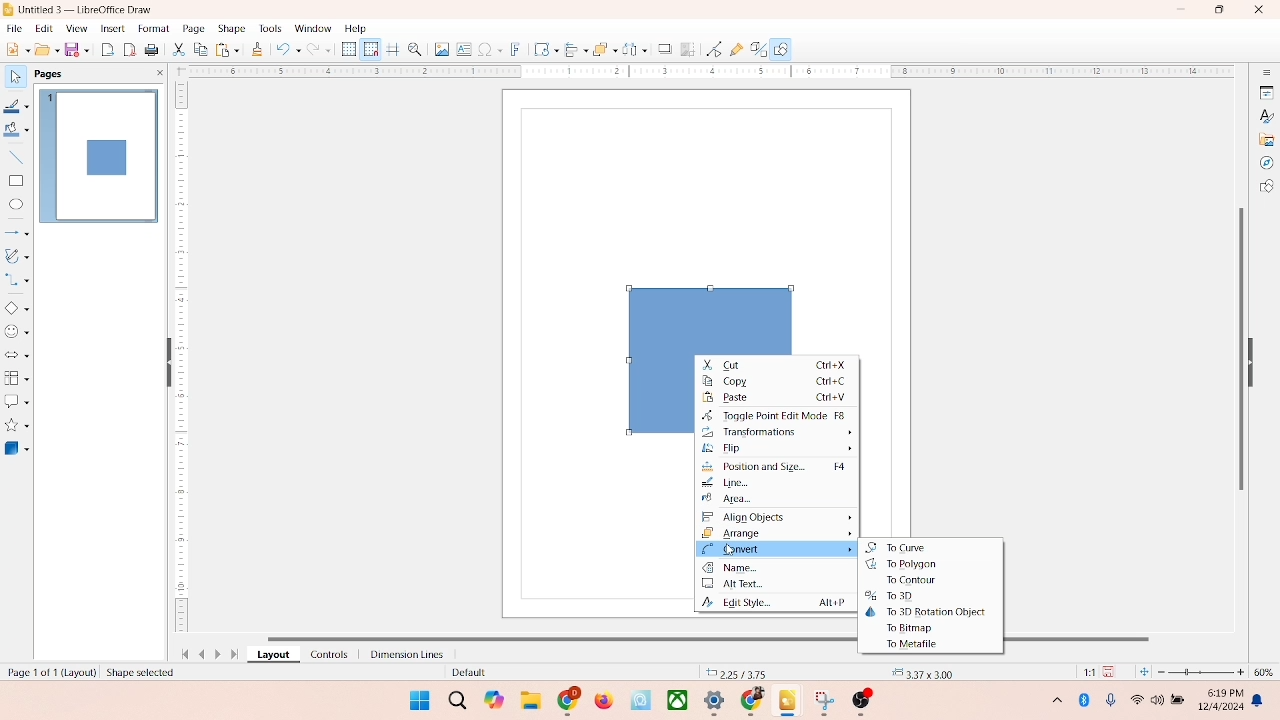  Describe the element at coordinates (735, 50) in the screenshot. I see `gluepoint function` at that location.